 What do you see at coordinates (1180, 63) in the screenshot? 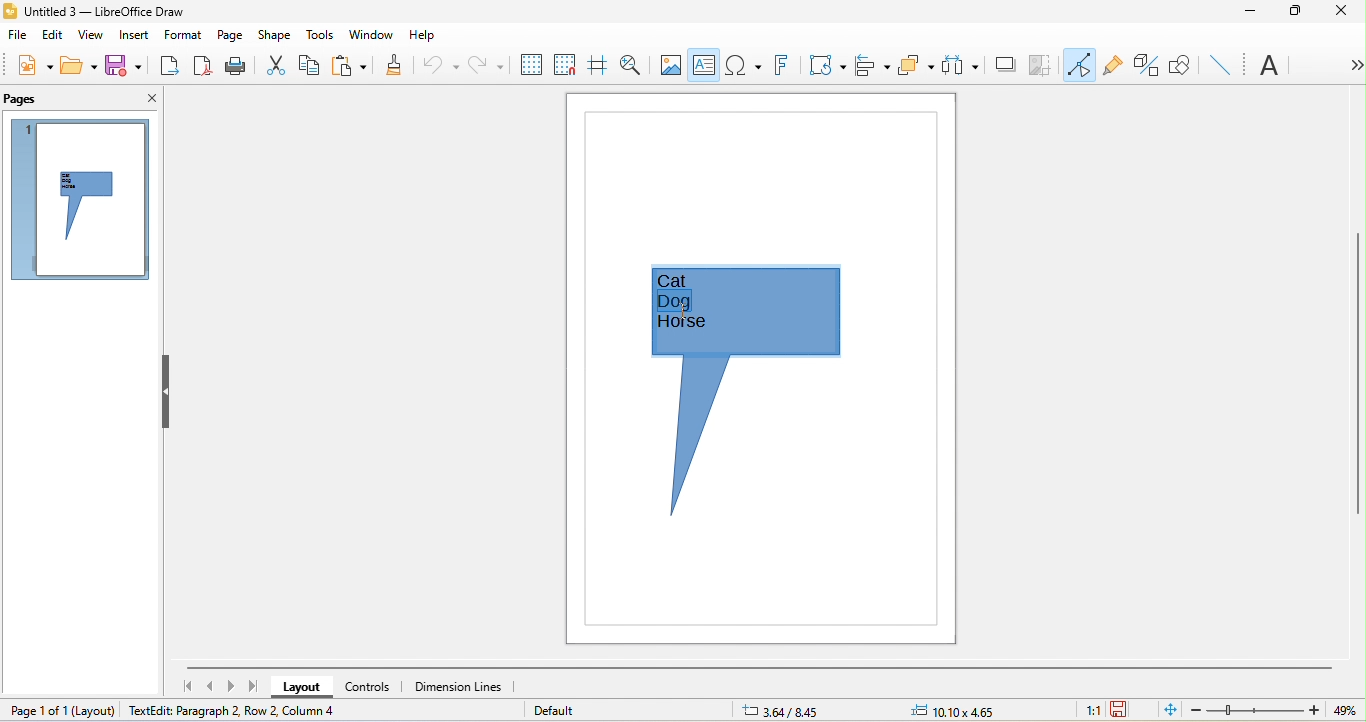
I see `show draw function` at bounding box center [1180, 63].